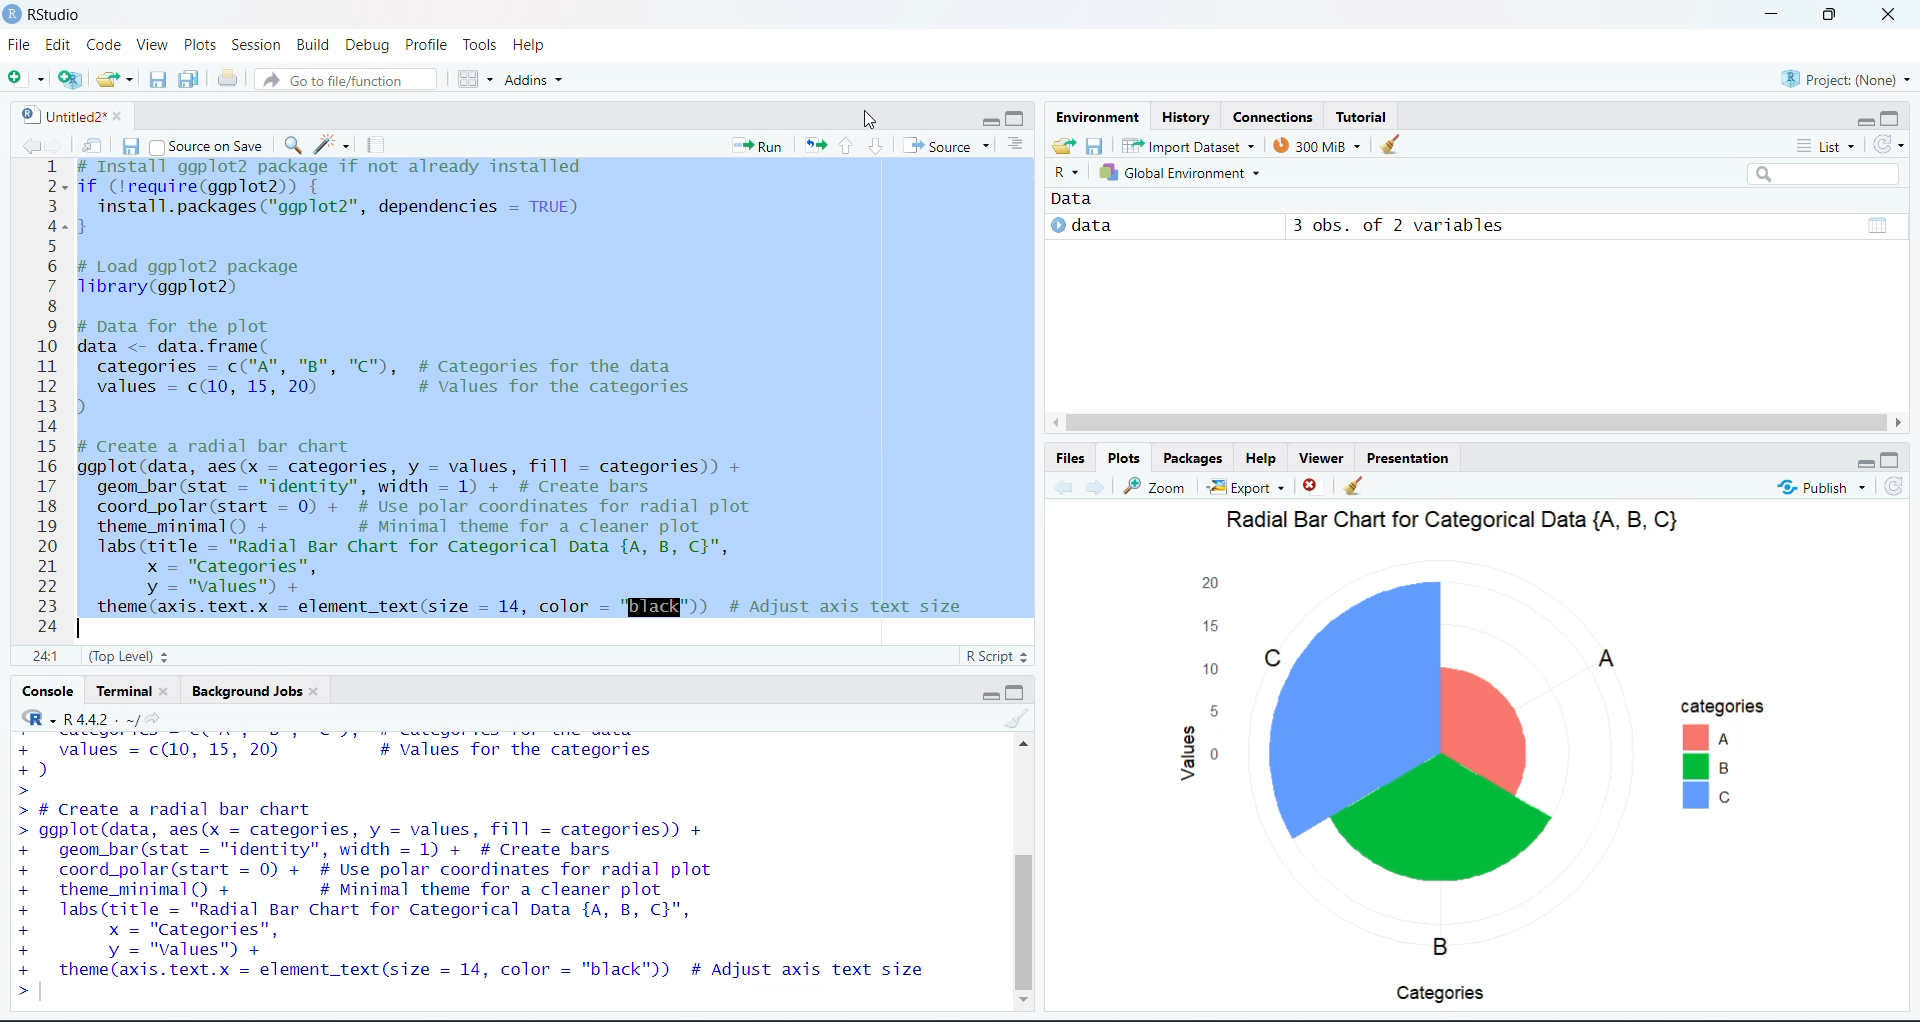  Describe the element at coordinates (532, 44) in the screenshot. I see `Help` at that location.